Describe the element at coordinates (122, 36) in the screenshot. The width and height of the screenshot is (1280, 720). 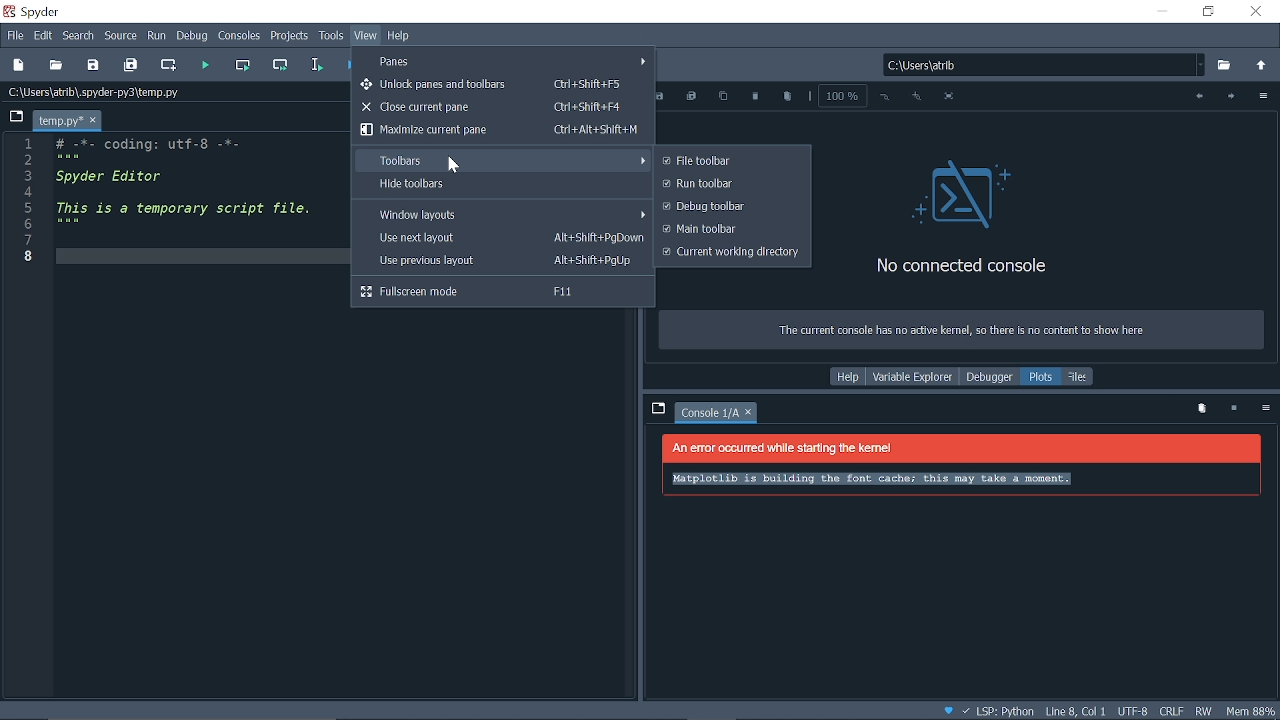
I see `Source` at that location.